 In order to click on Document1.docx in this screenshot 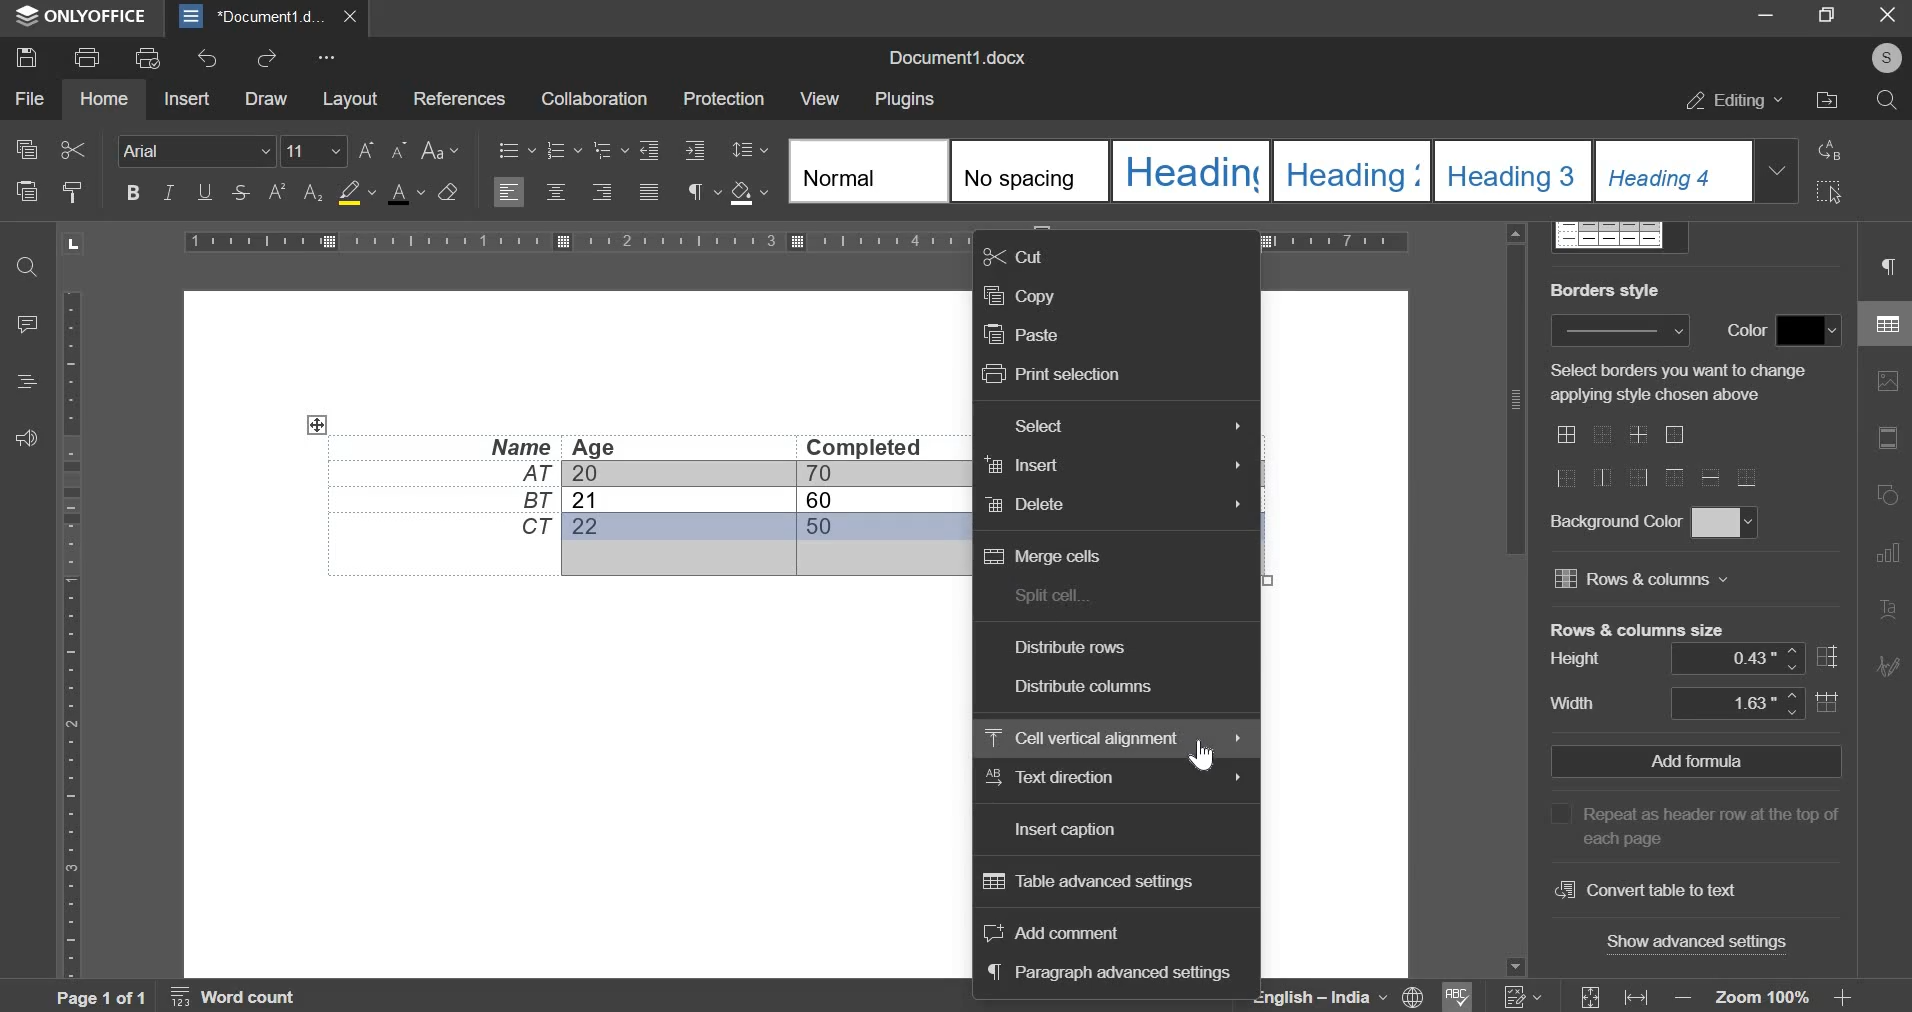, I will do `click(959, 58)`.